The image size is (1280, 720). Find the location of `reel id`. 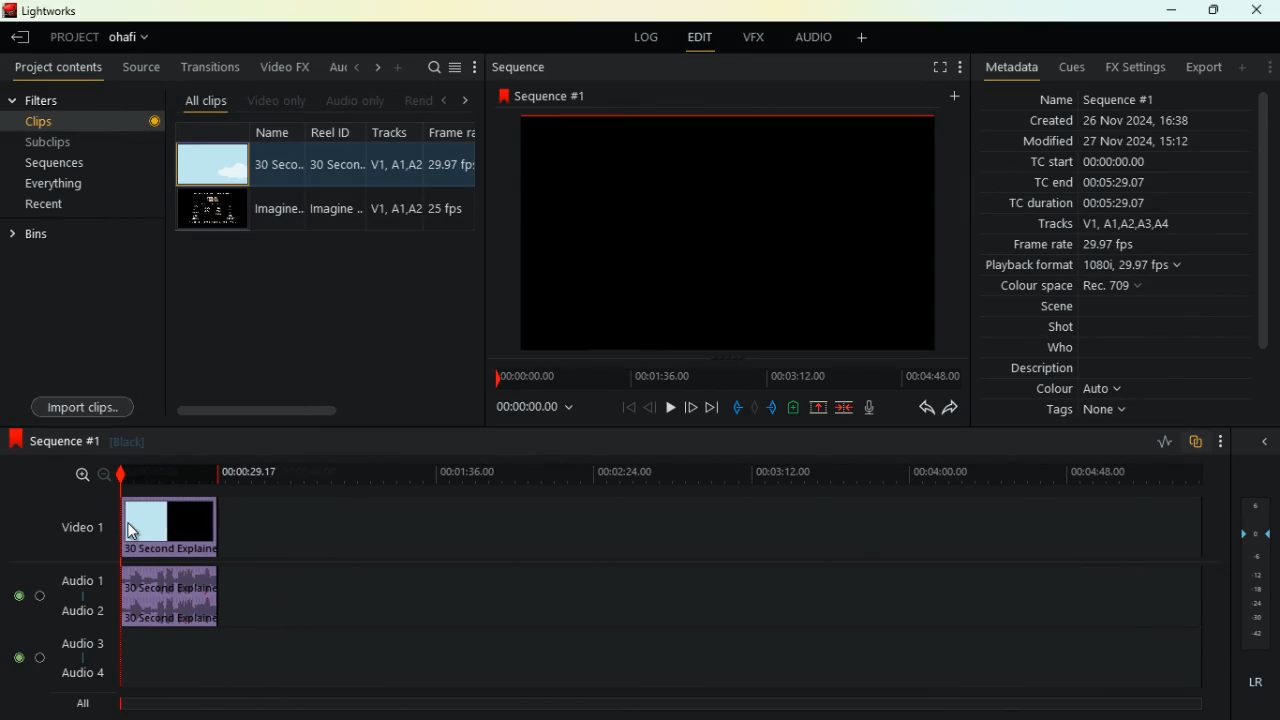

reel id is located at coordinates (336, 176).